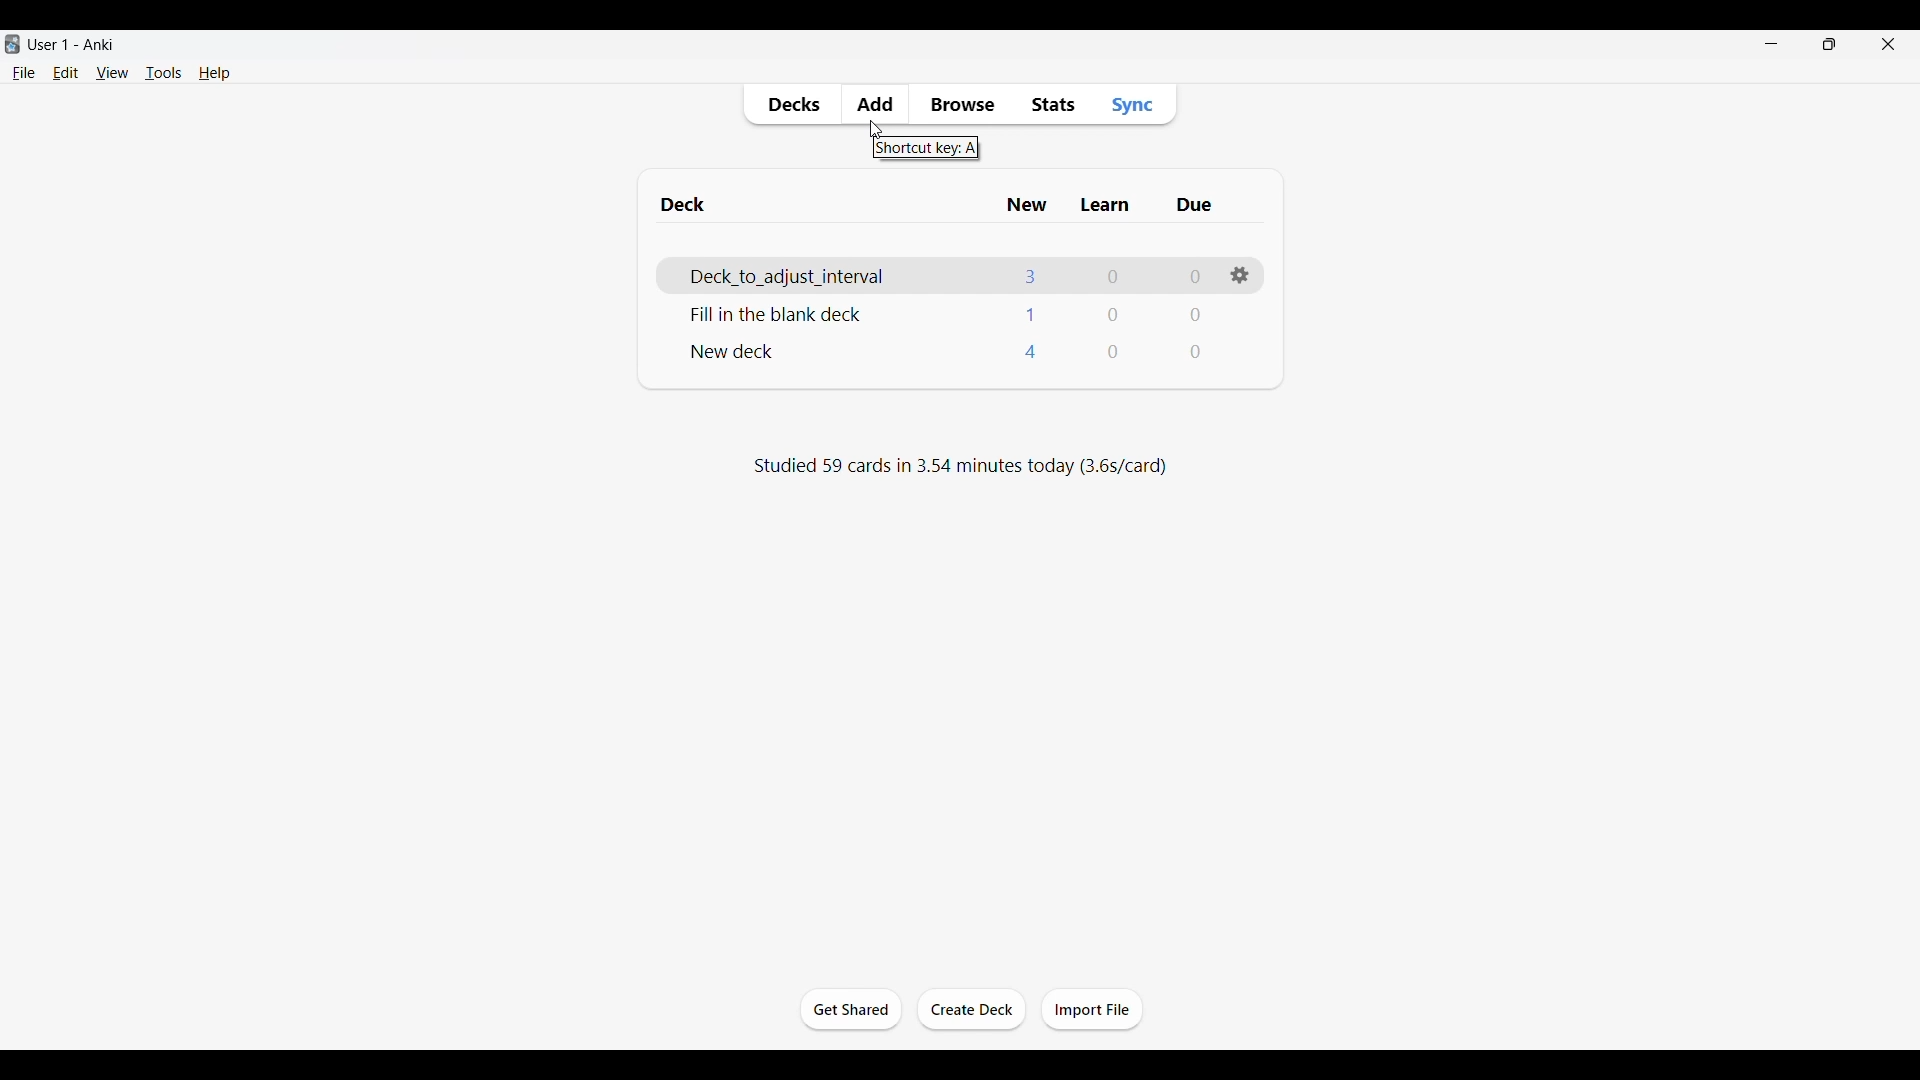 The height and width of the screenshot is (1080, 1920). I want to click on Tools menu, so click(164, 72).